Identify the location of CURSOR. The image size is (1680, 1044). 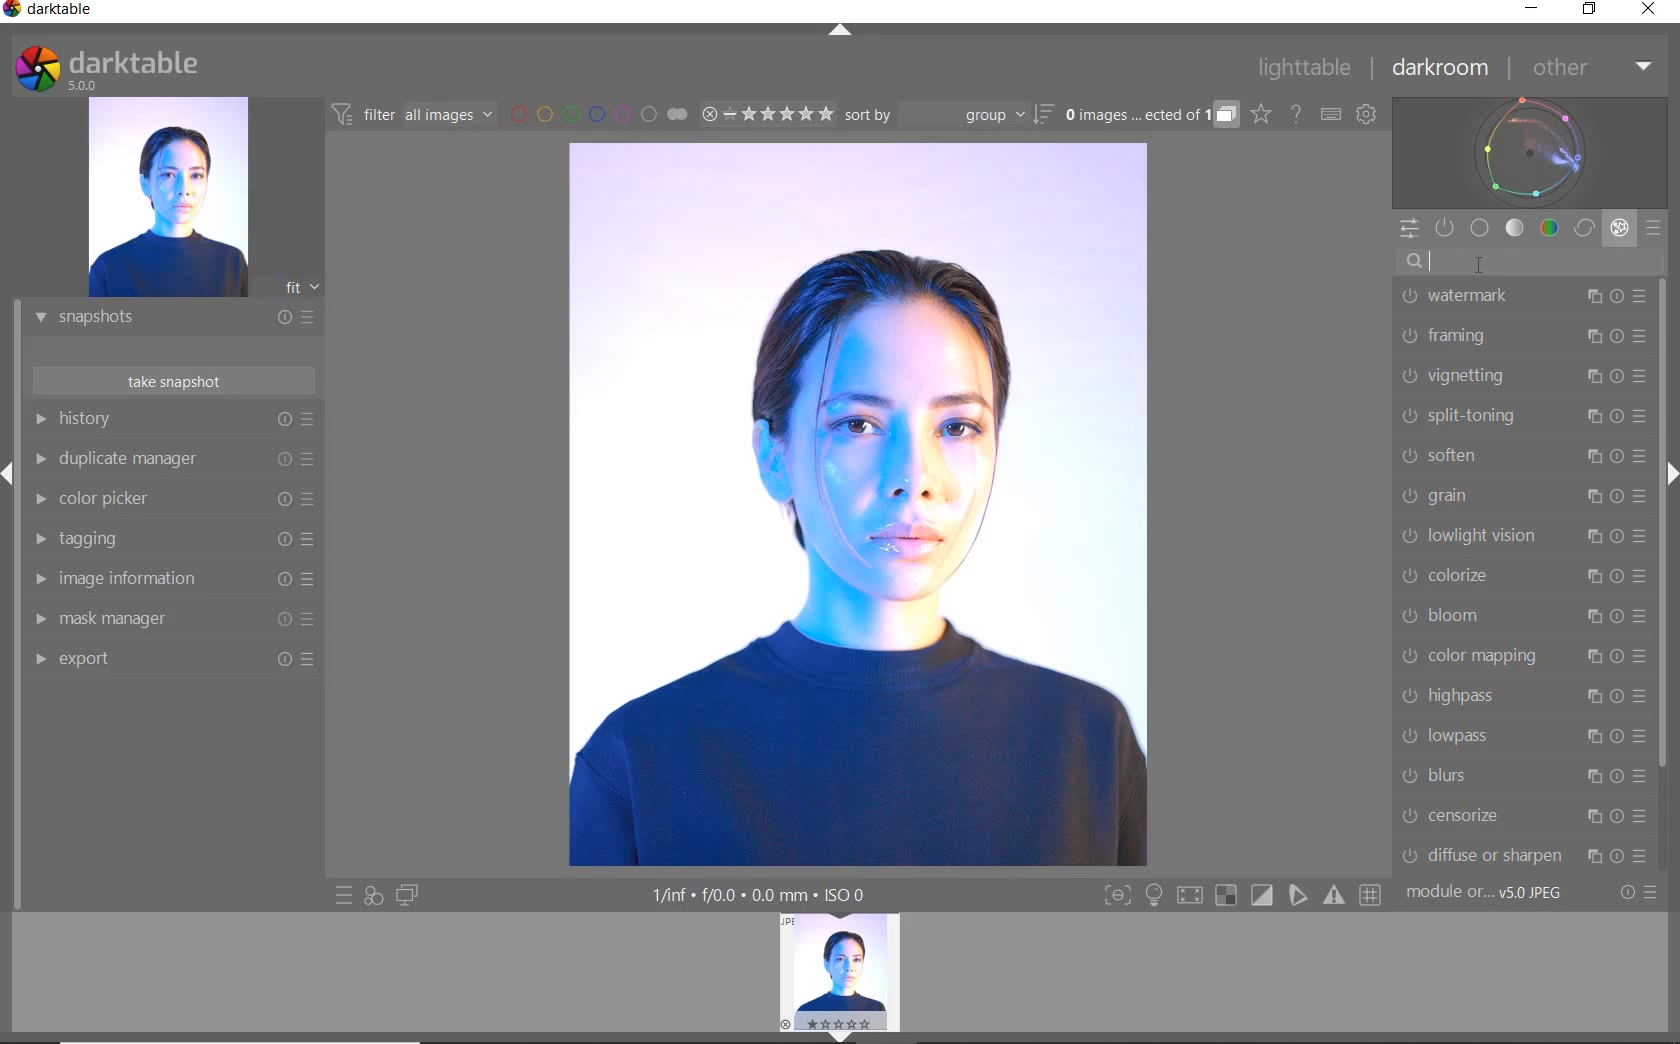
(1480, 262).